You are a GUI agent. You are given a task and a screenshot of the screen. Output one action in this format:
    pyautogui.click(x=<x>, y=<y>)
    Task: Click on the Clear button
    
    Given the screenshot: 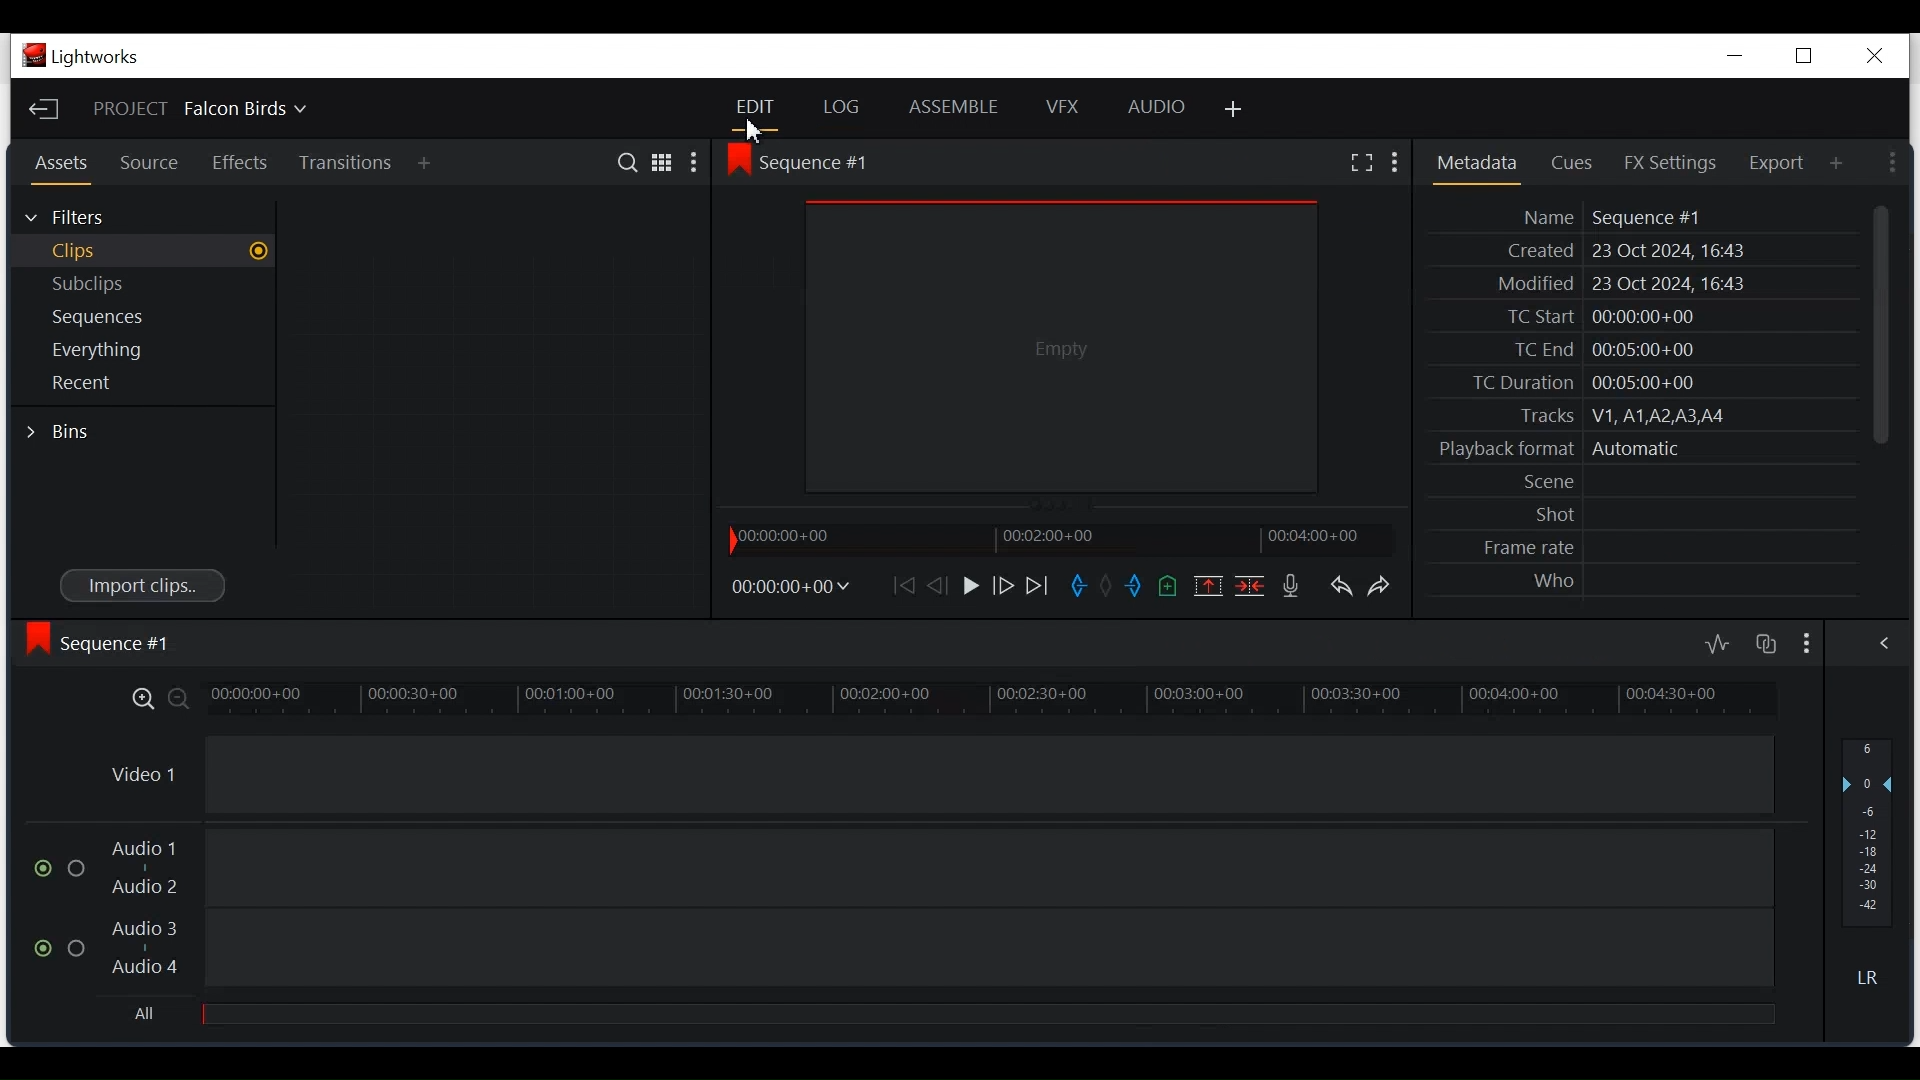 What is the action you would take?
    pyautogui.click(x=1103, y=585)
    